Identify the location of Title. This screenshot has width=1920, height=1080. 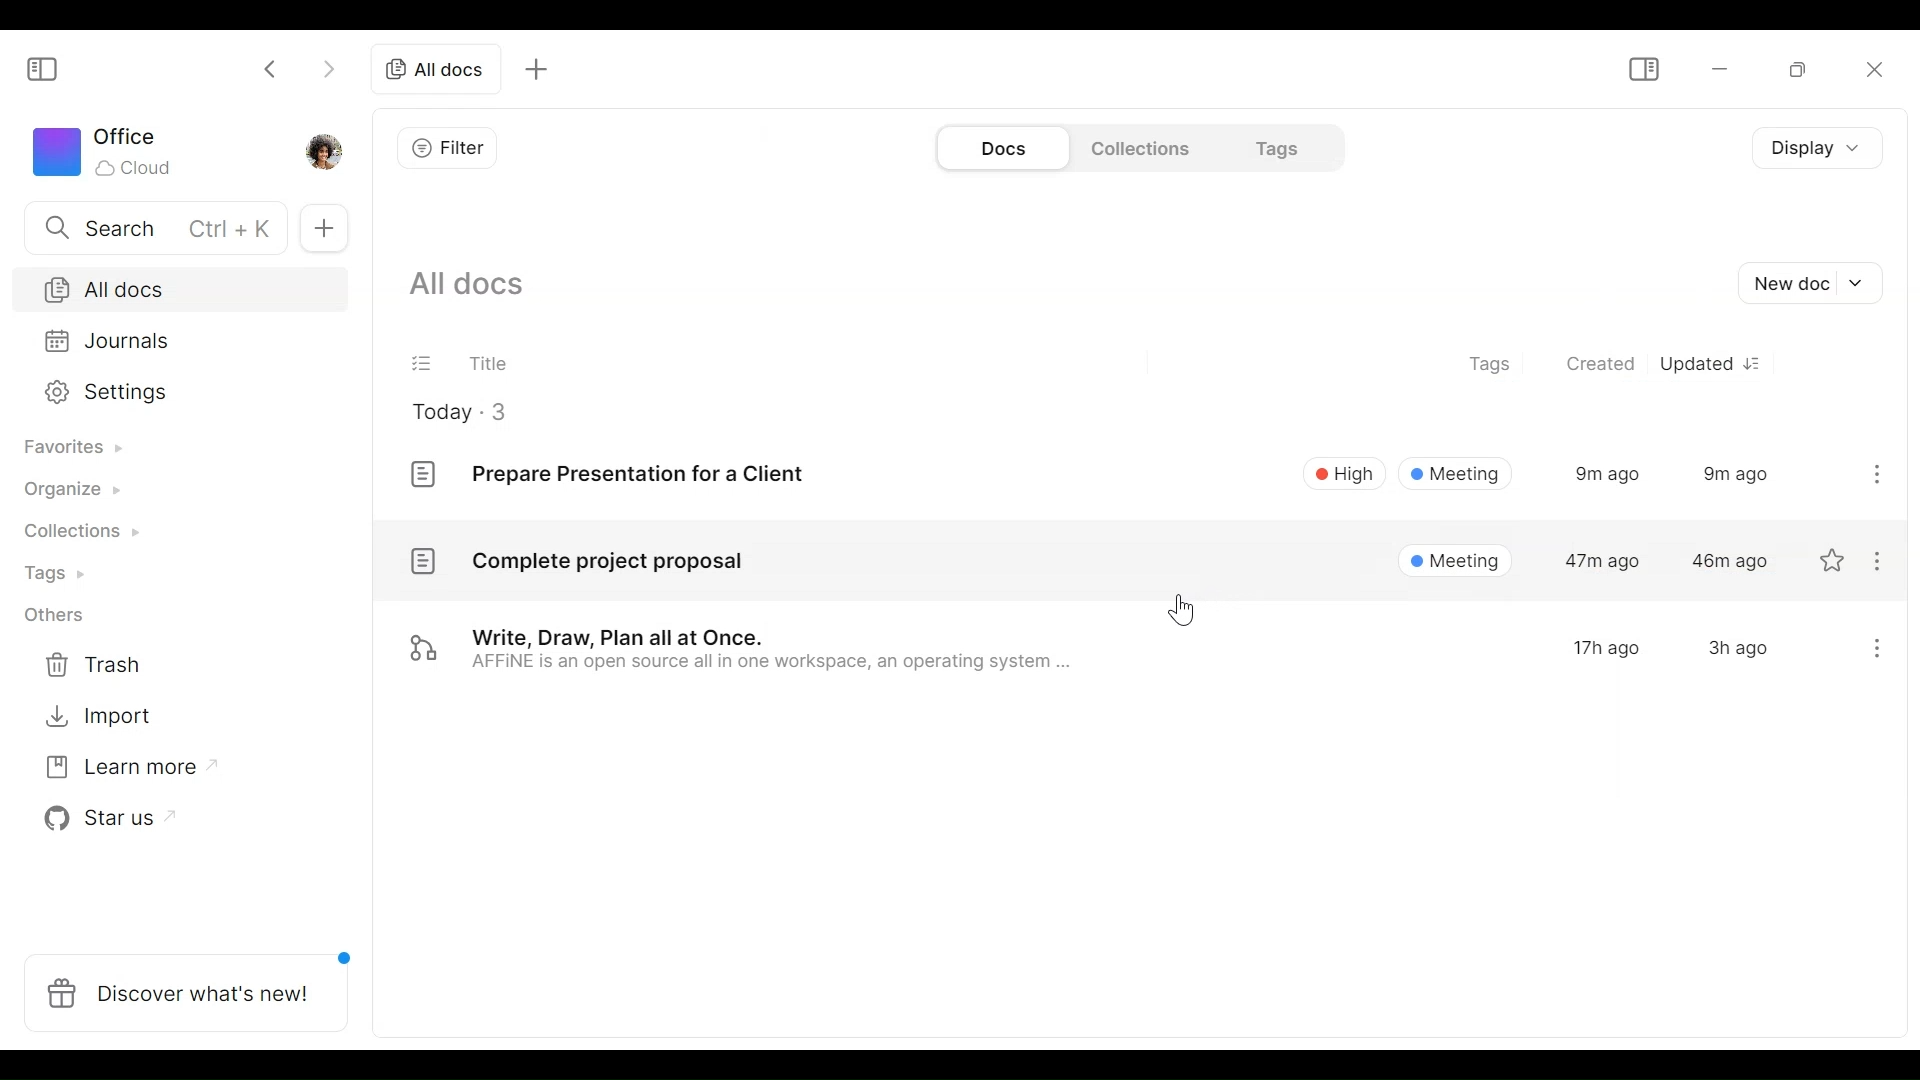
(489, 364).